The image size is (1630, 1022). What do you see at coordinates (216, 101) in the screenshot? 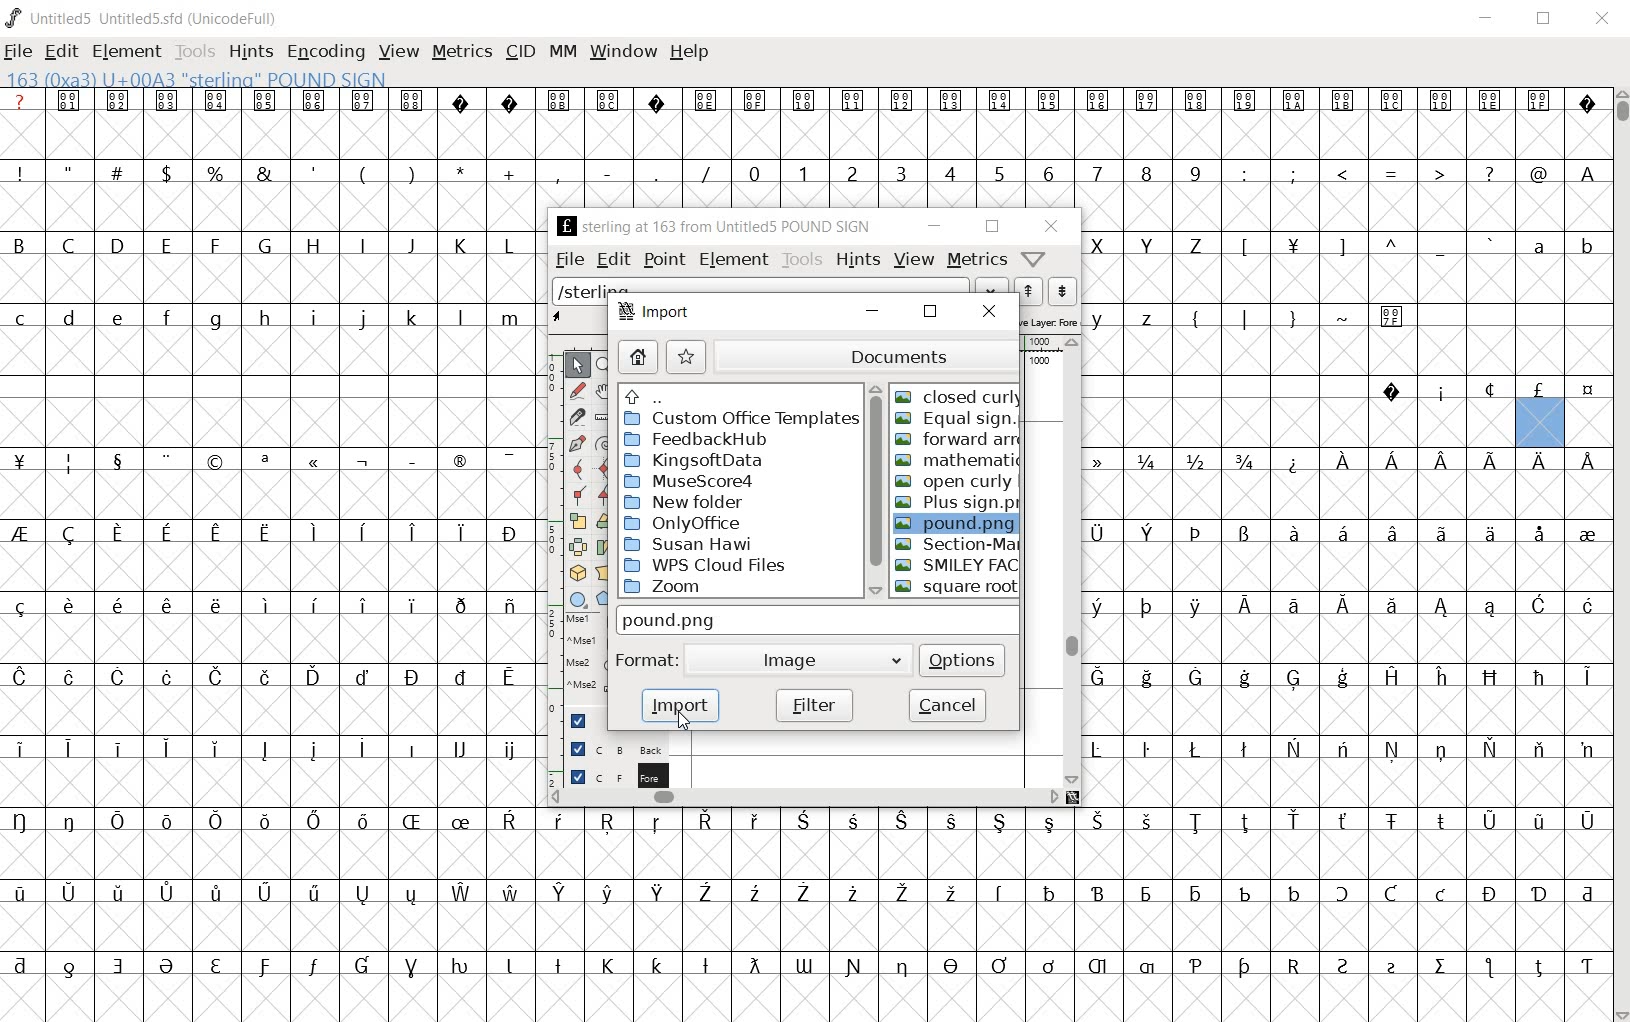
I see `Symbol` at bounding box center [216, 101].